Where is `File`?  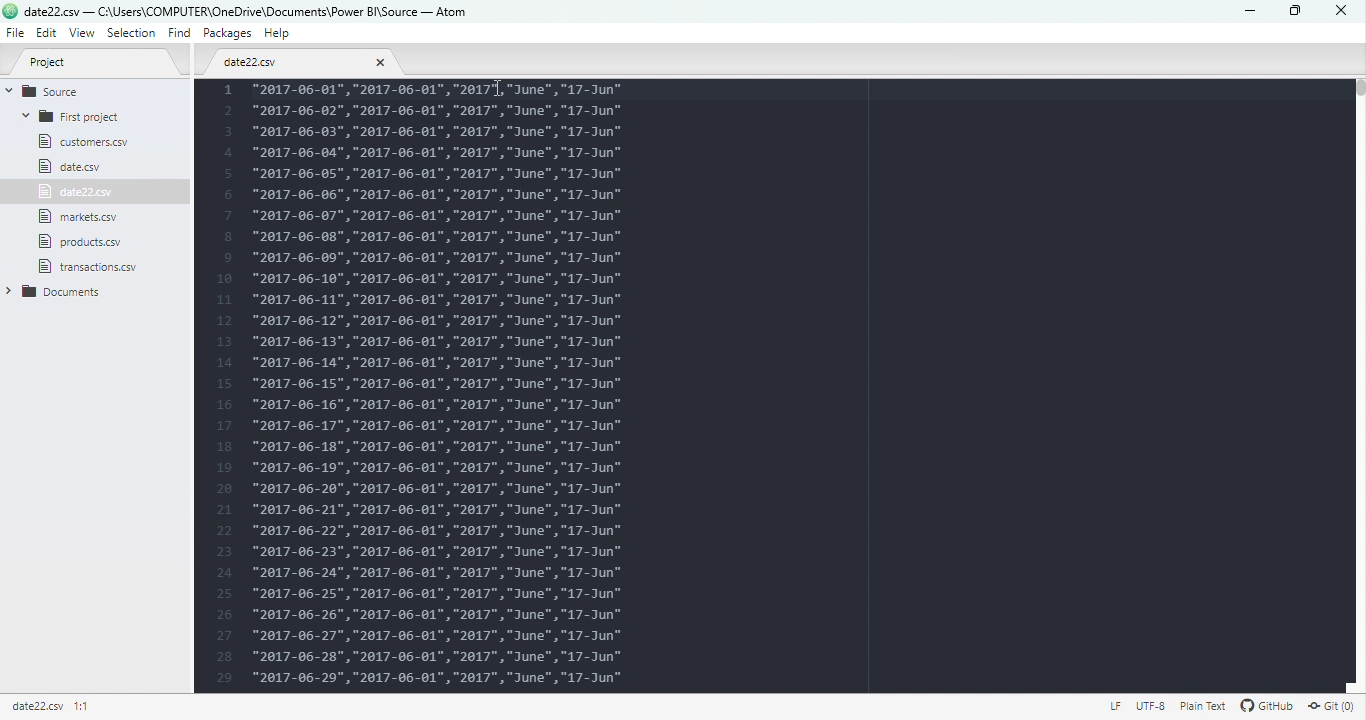
File is located at coordinates (84, 217).